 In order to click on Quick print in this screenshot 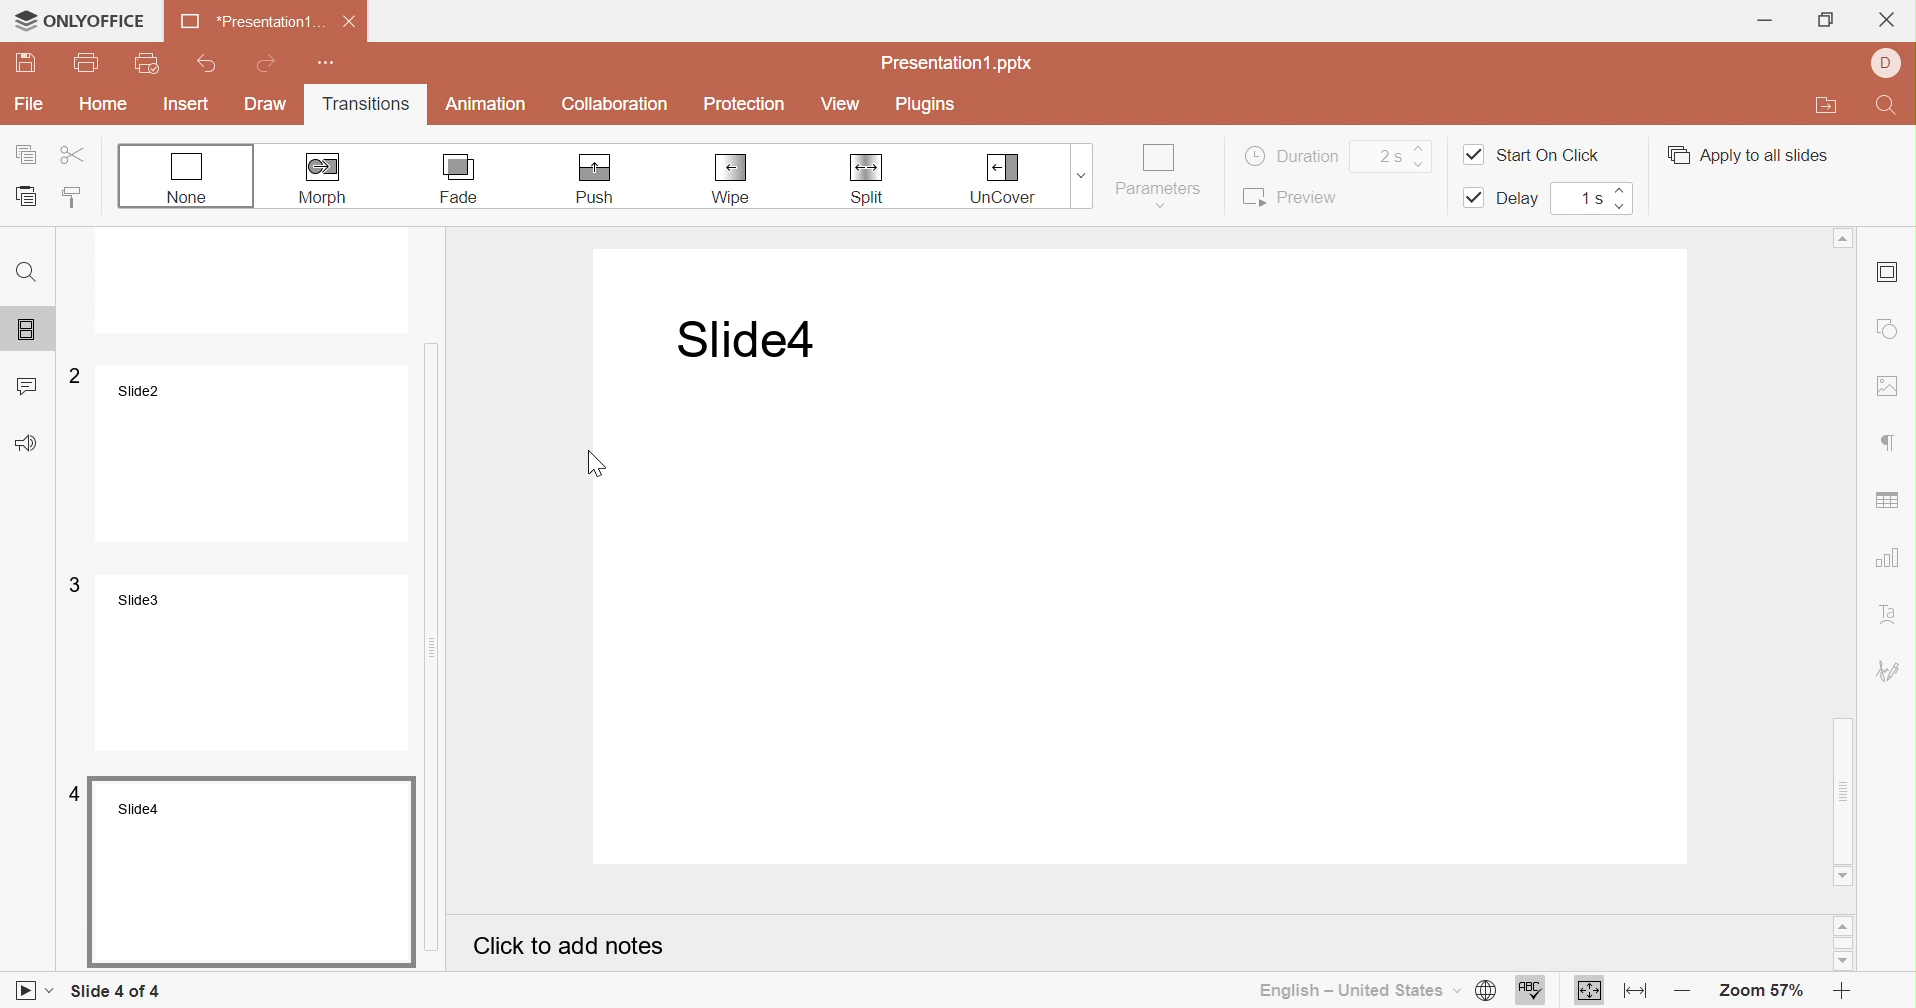, I will do `click(147, 63)`.